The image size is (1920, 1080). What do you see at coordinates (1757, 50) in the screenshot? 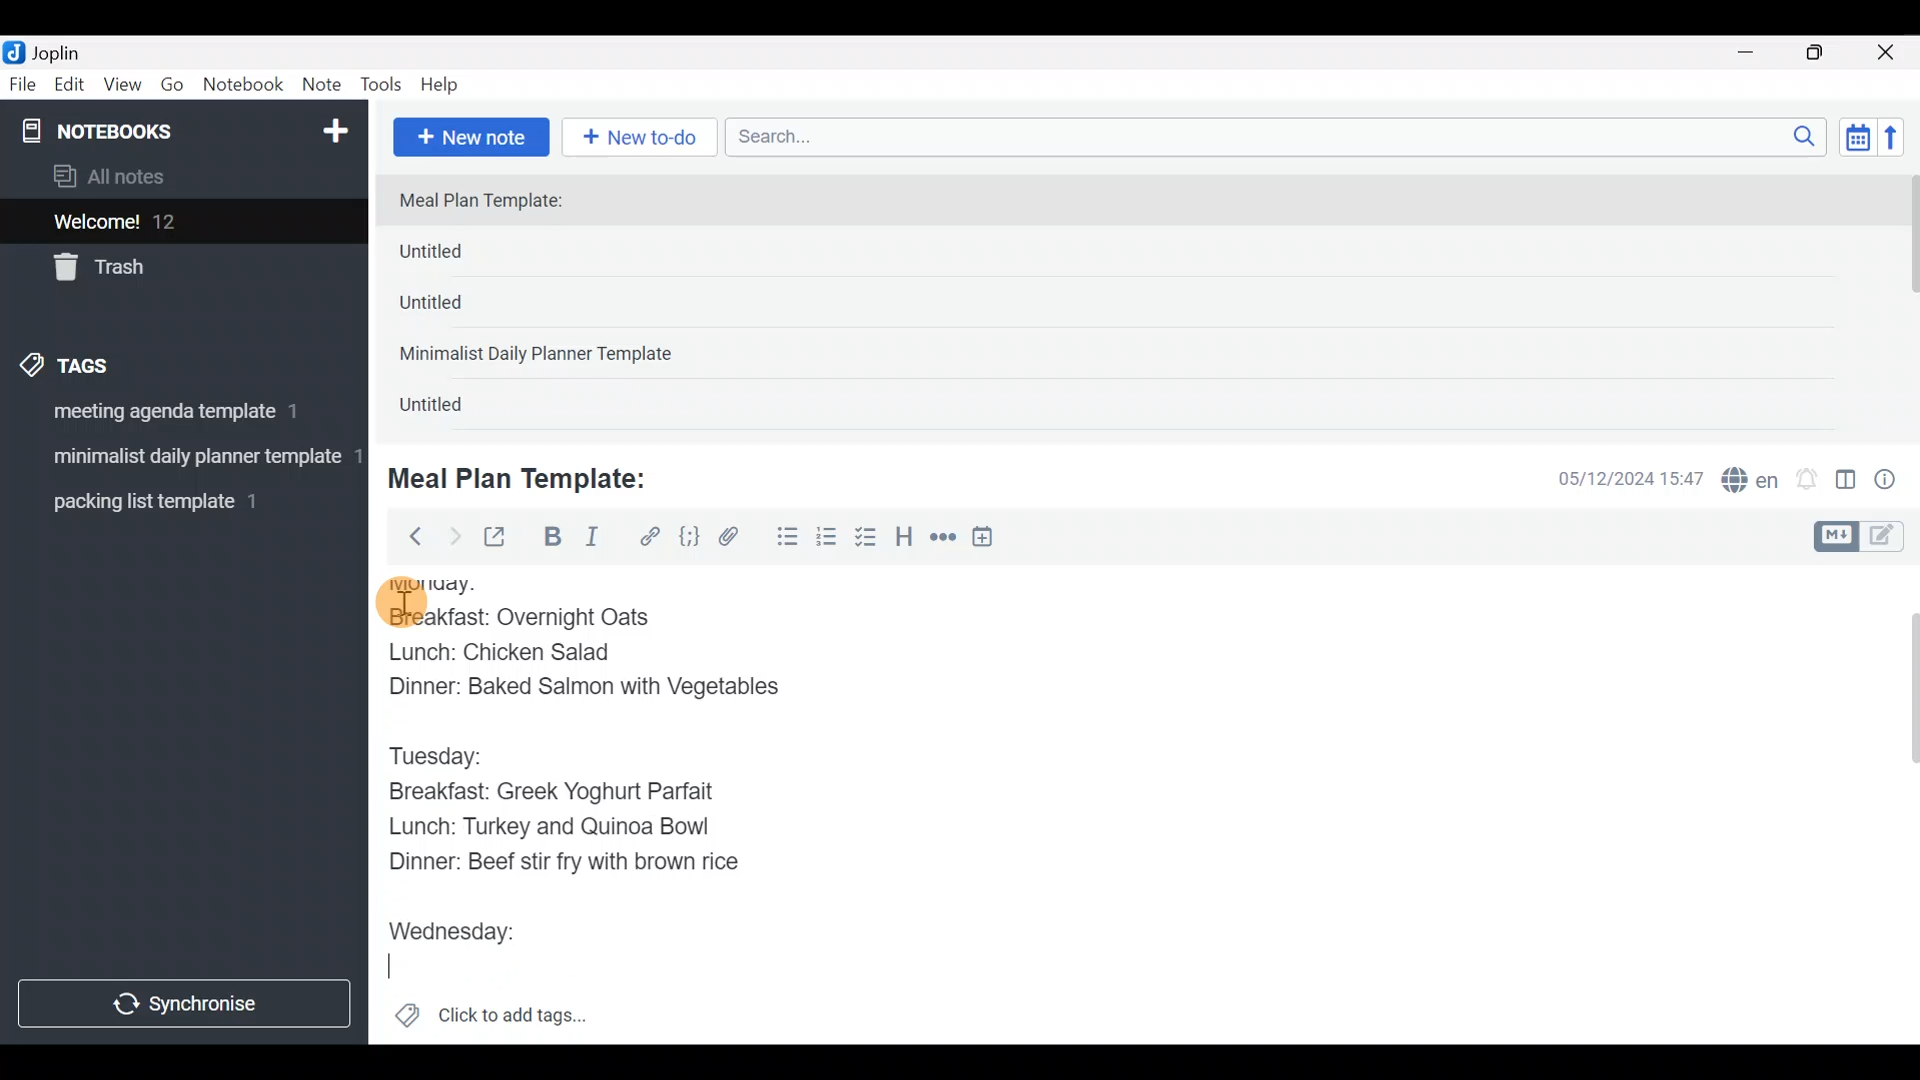
I see `Minimize` at bounding box center [1757, 50].